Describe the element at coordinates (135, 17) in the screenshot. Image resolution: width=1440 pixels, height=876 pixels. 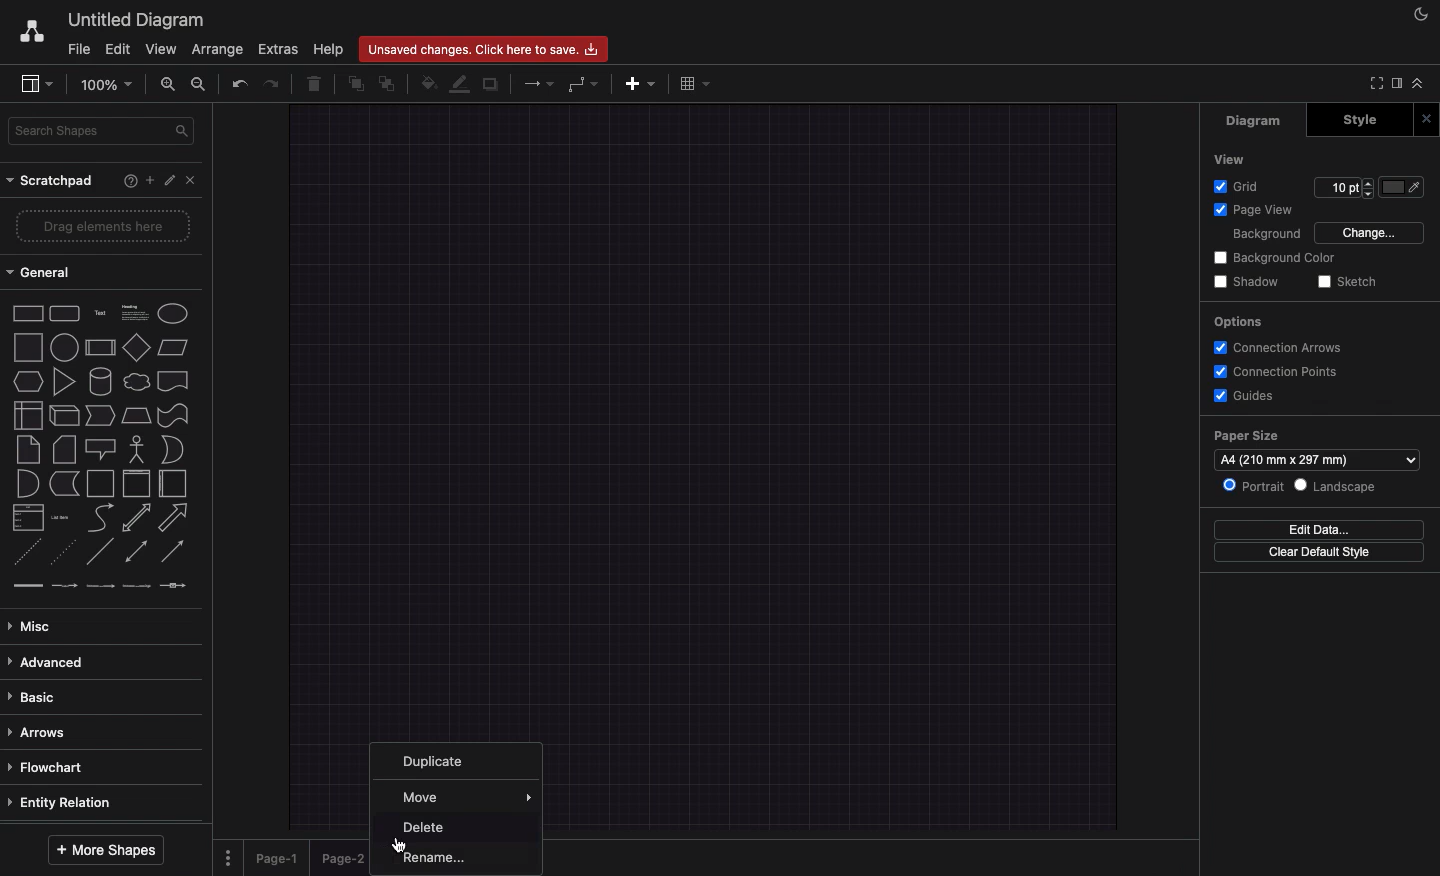
I see `Untitled diagram` at that location.